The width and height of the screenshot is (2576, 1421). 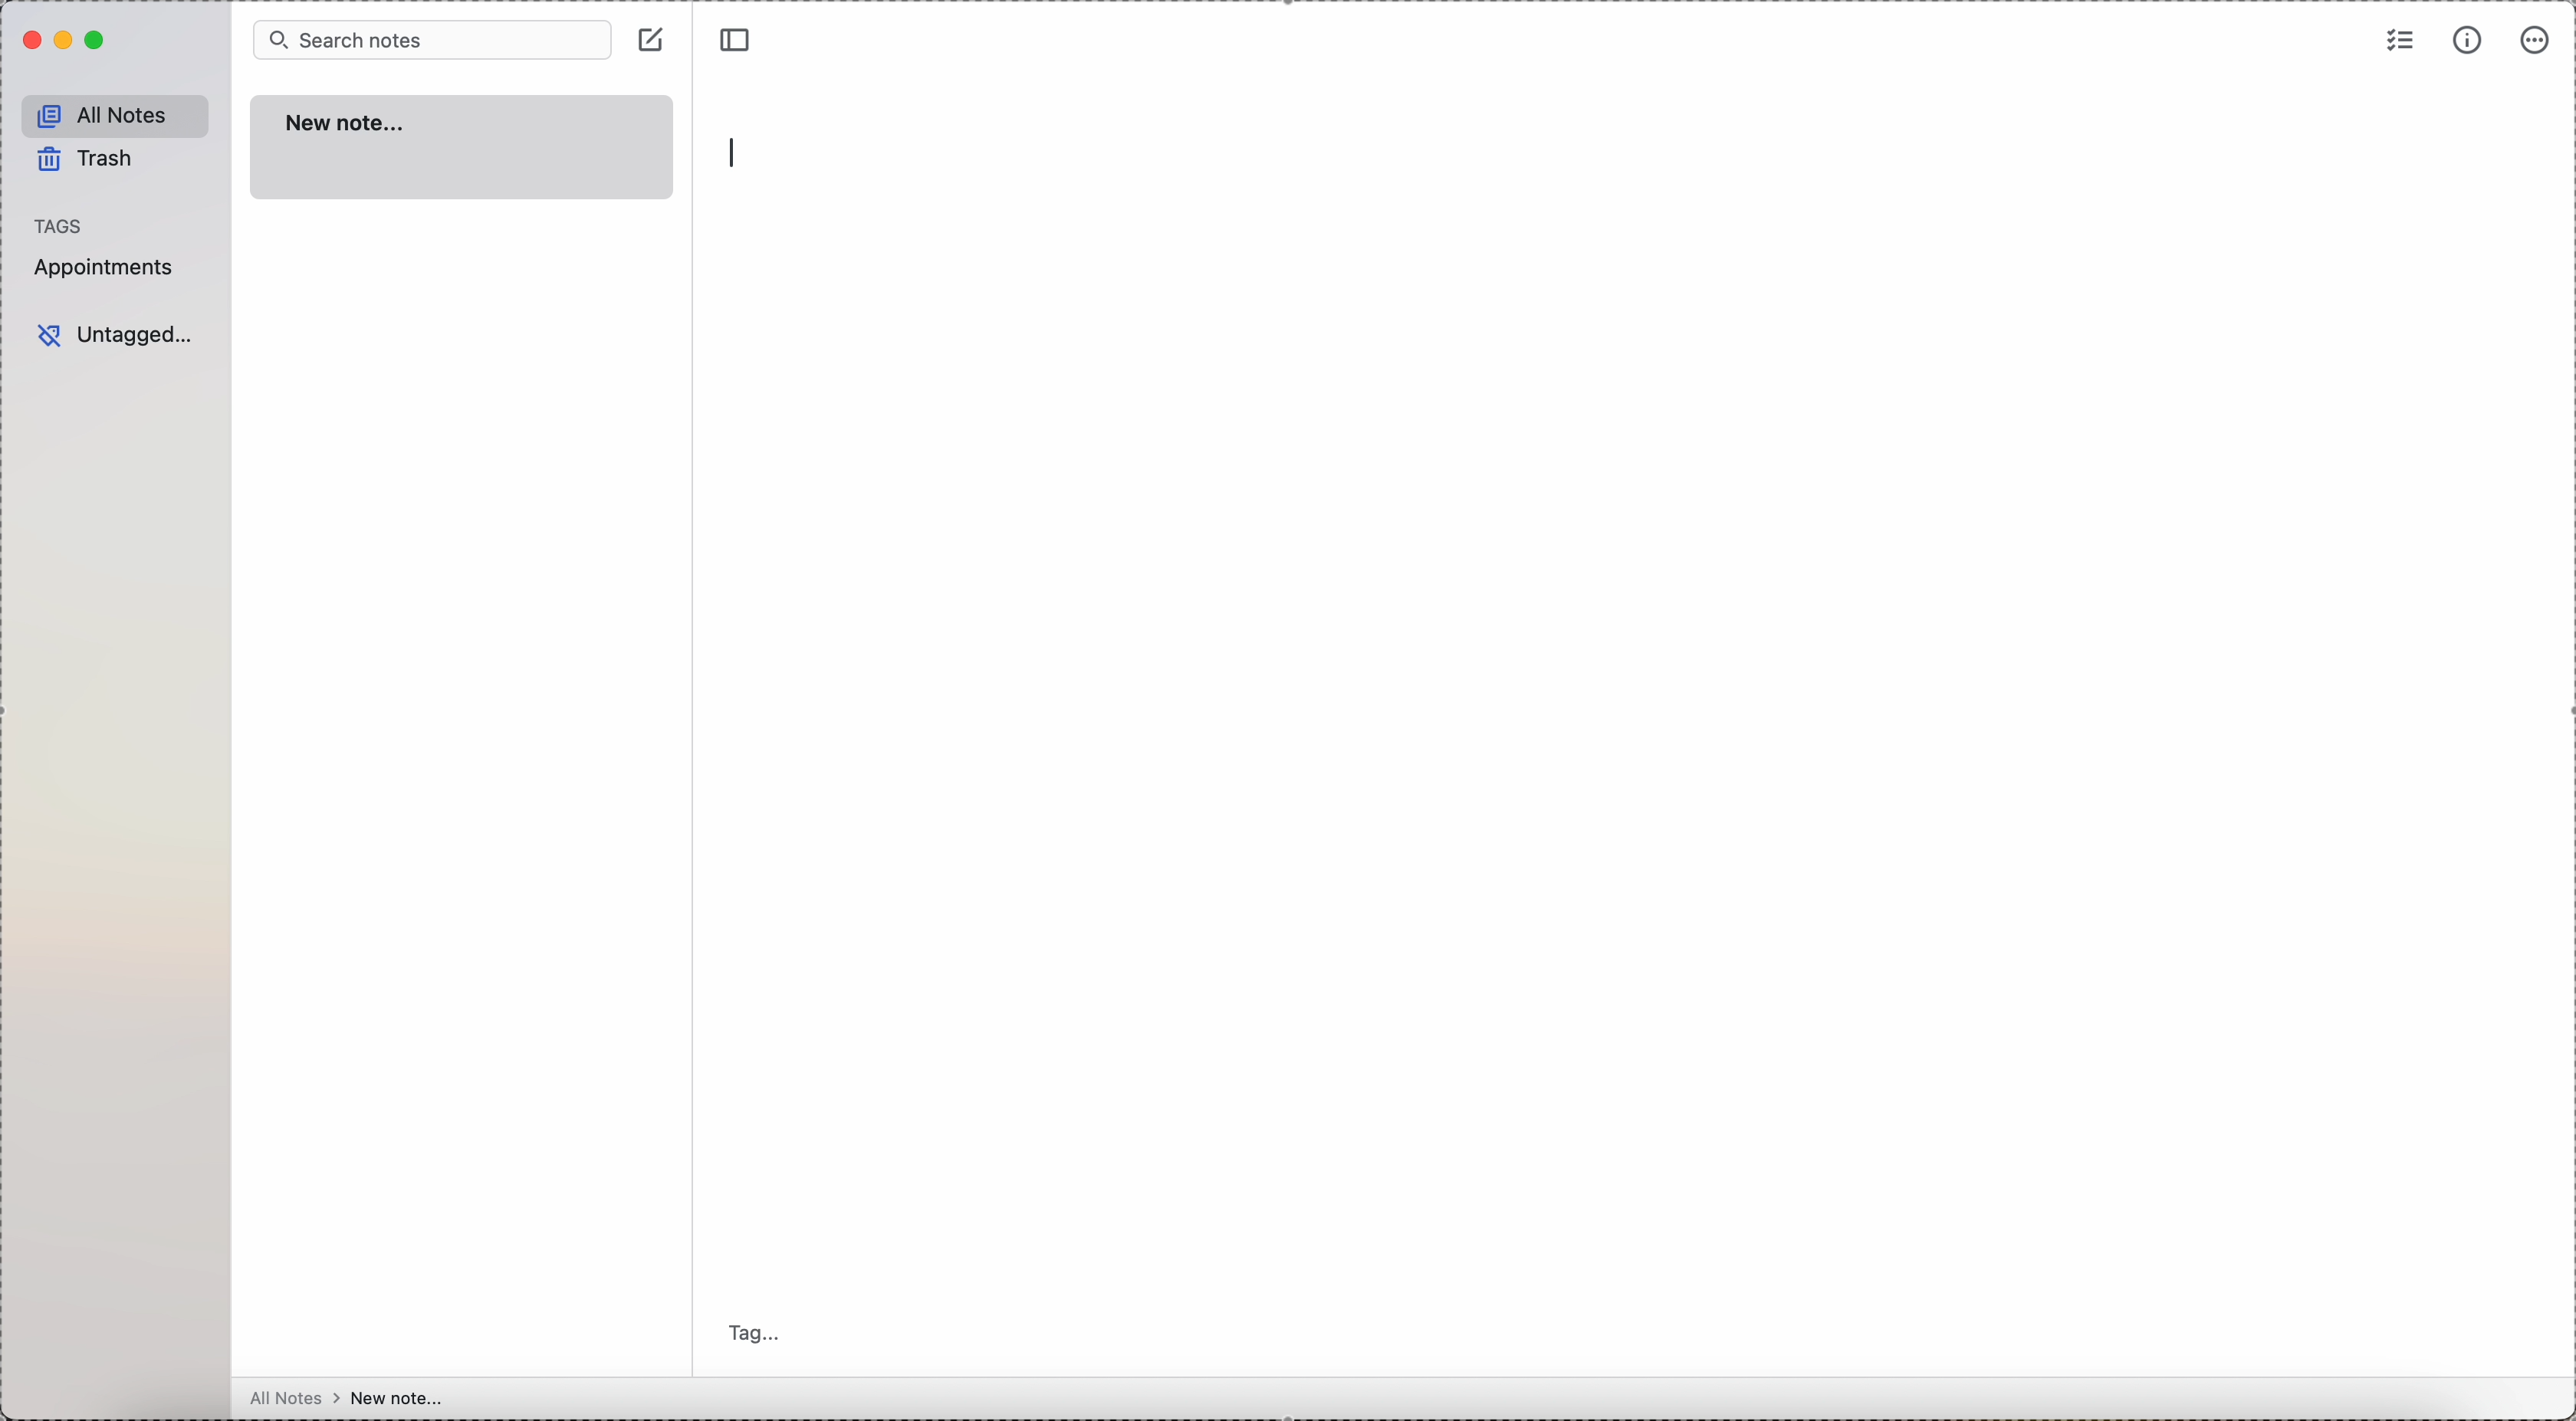 I want to click on search bar, so click(x=432, y=38).